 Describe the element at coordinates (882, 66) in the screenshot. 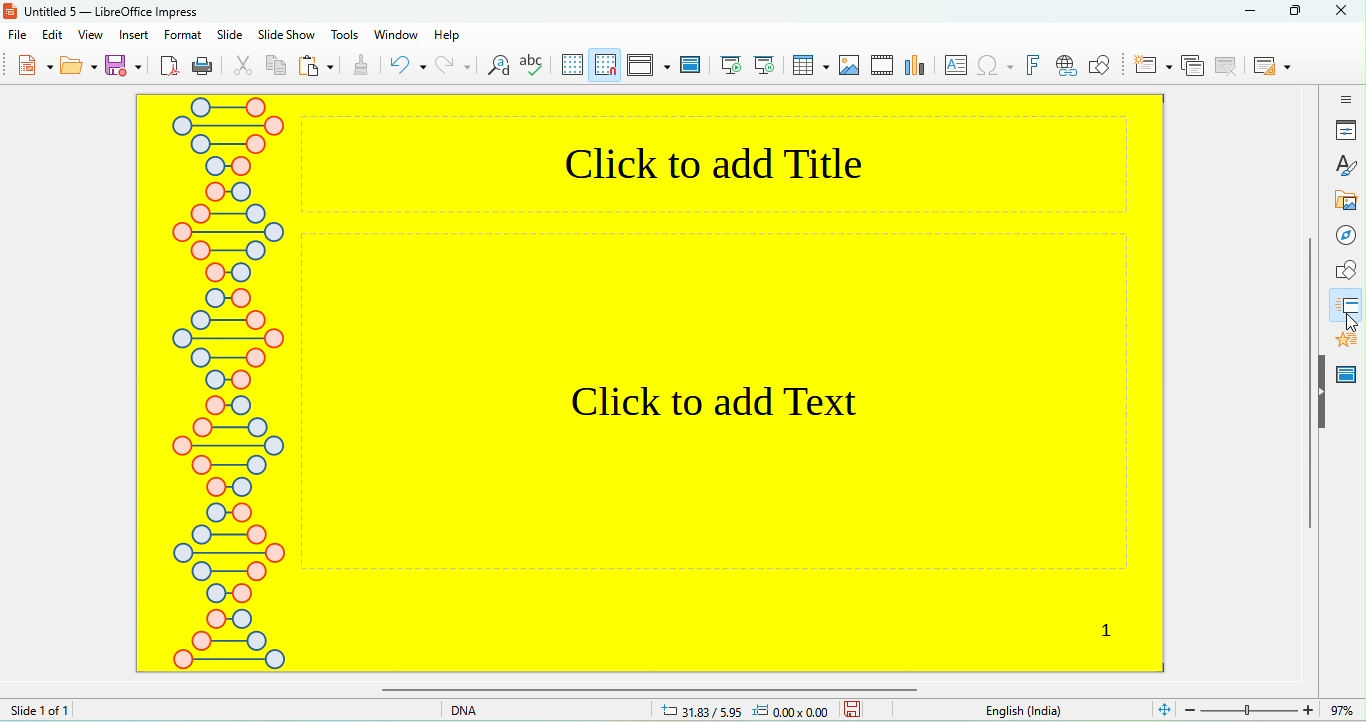

I see `vedio` at that location.